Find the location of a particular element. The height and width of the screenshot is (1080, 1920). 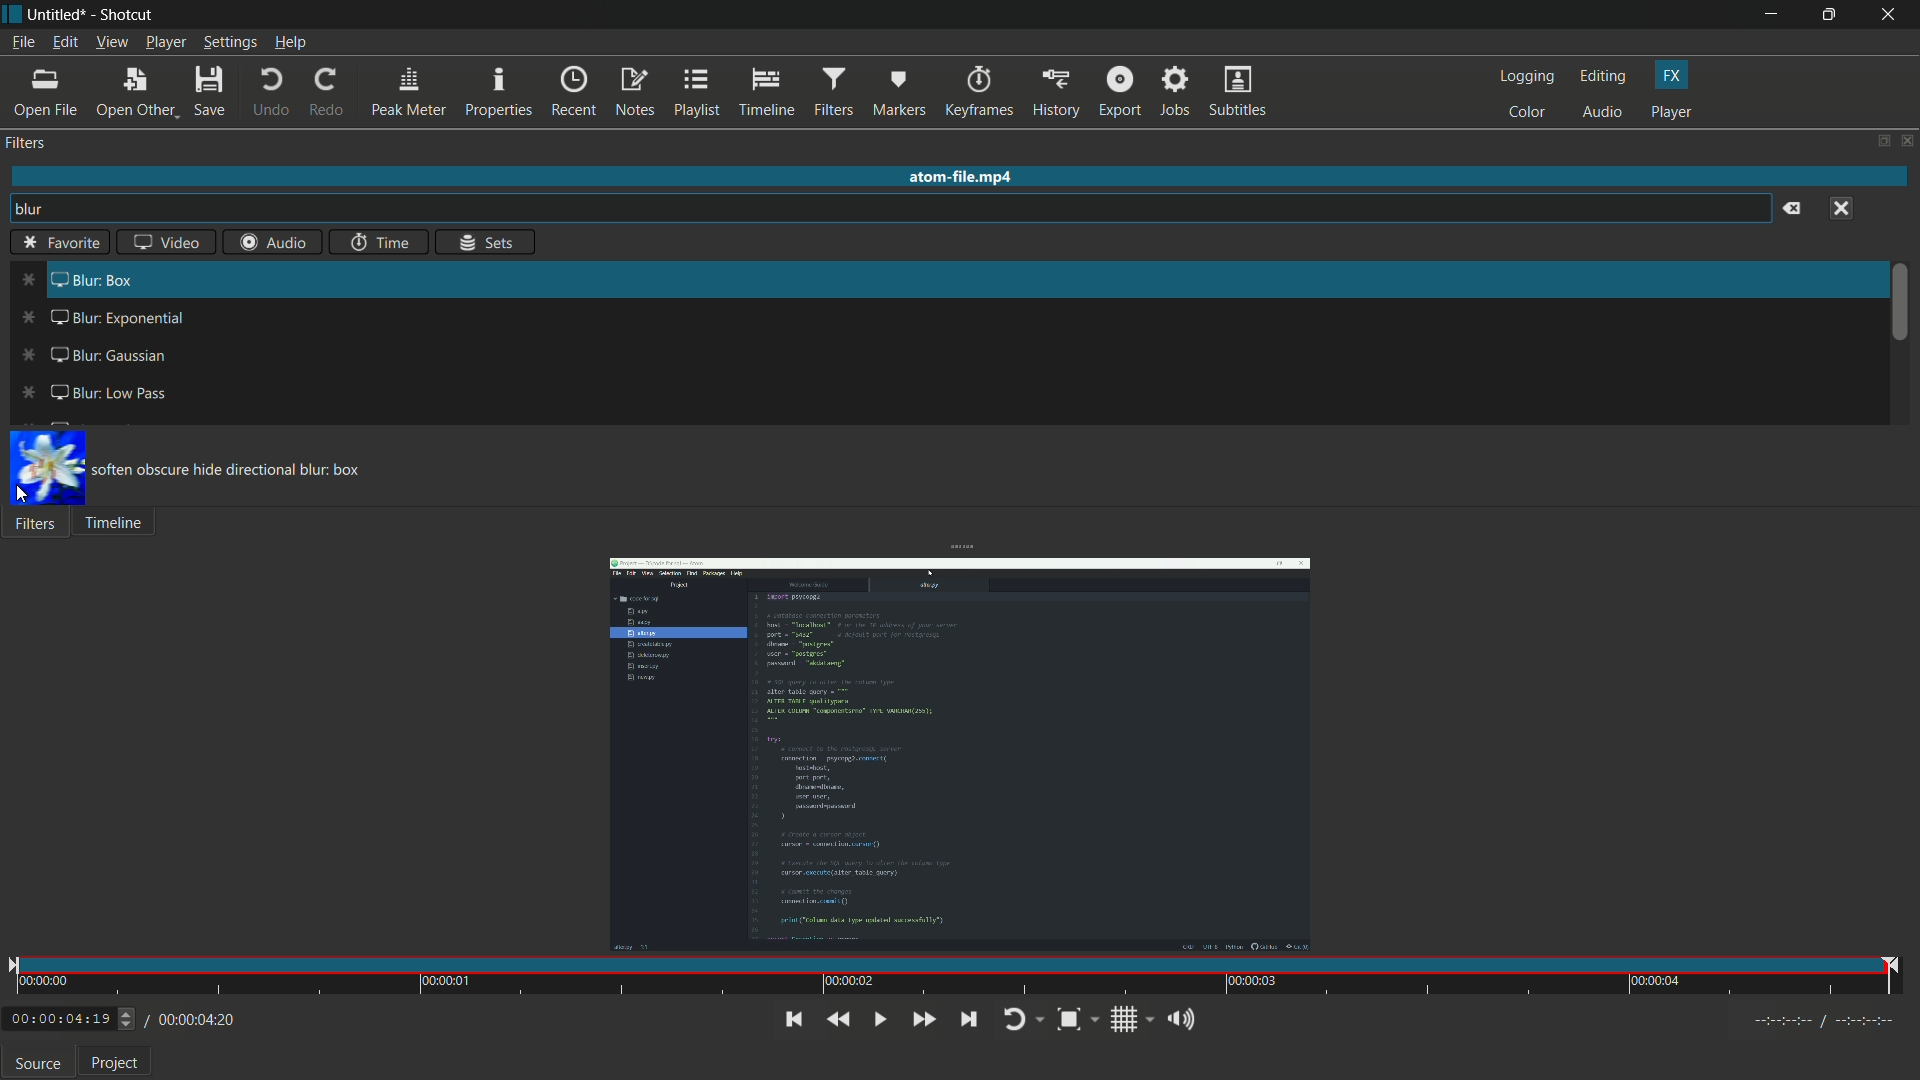

blur (typing) is located at coordinates (43, 211).